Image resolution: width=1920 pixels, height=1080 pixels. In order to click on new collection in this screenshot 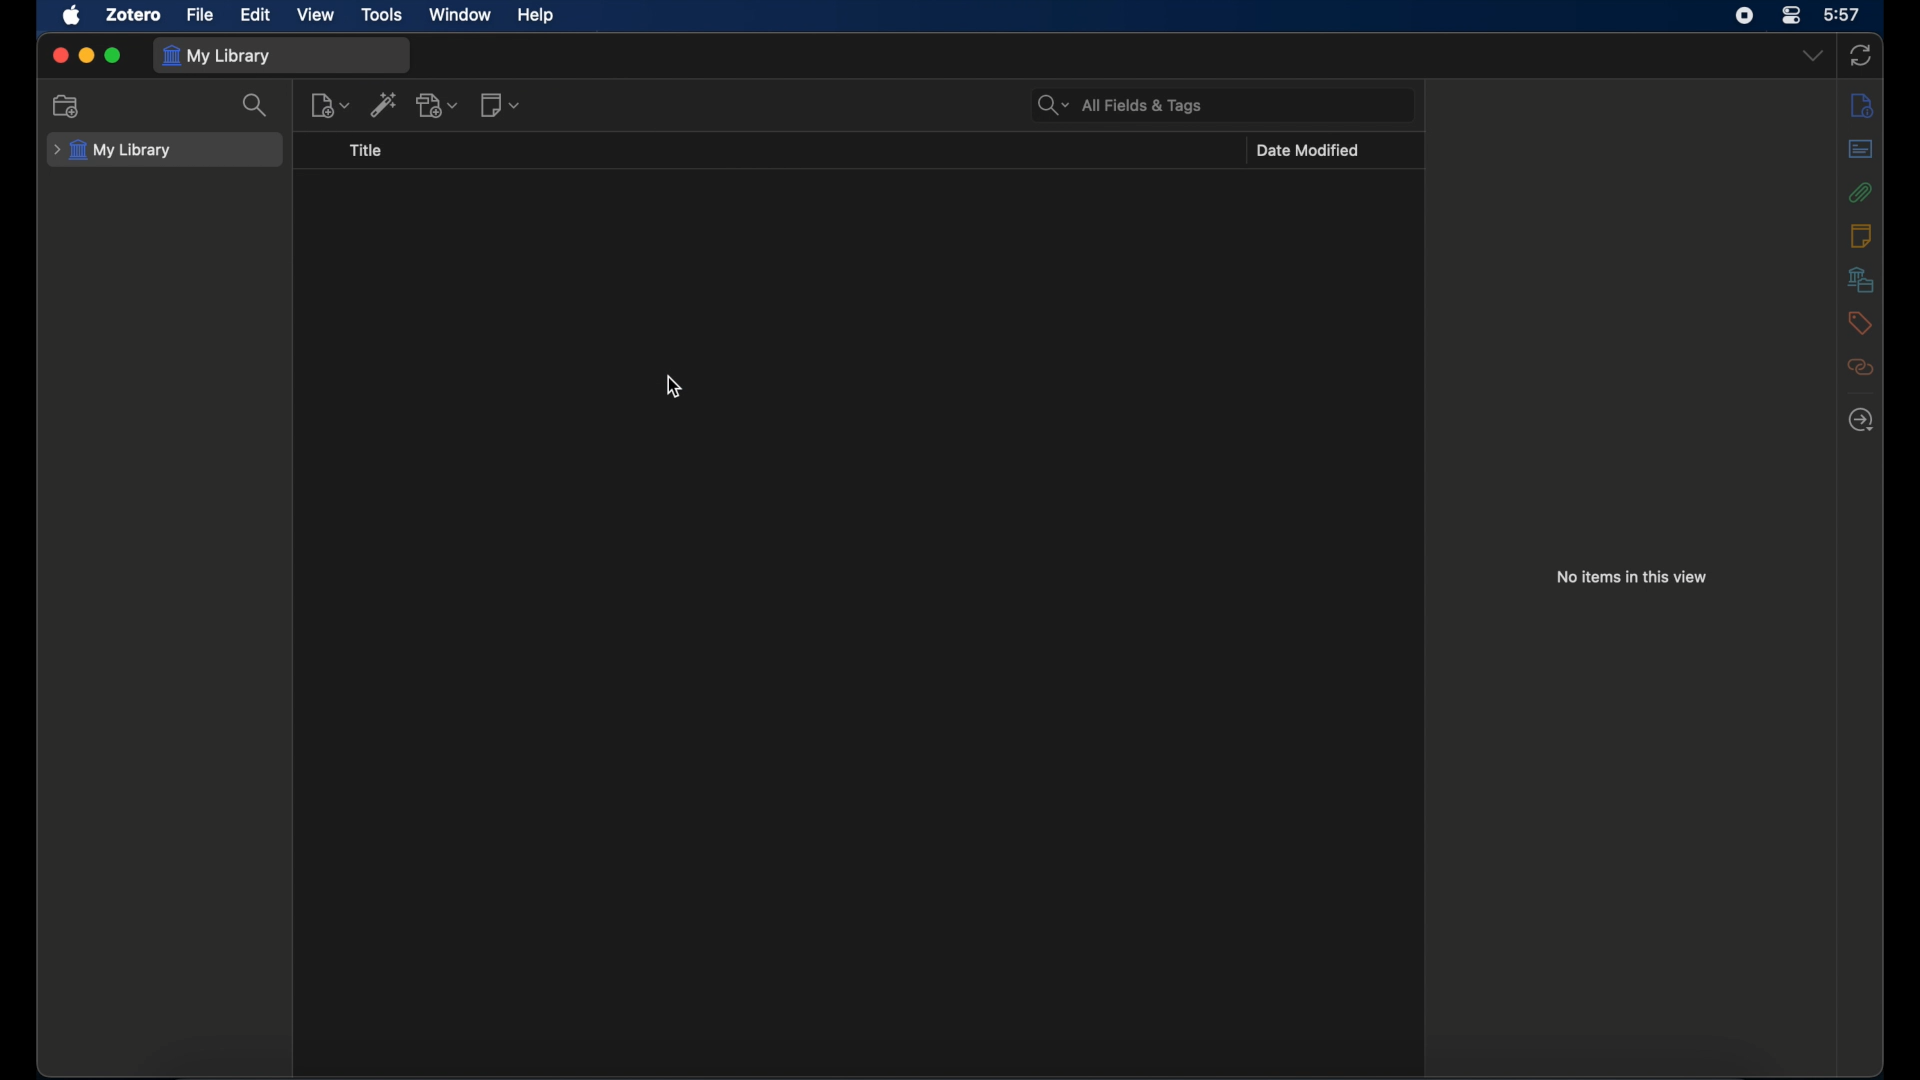, I will do `click(67, 106)`.